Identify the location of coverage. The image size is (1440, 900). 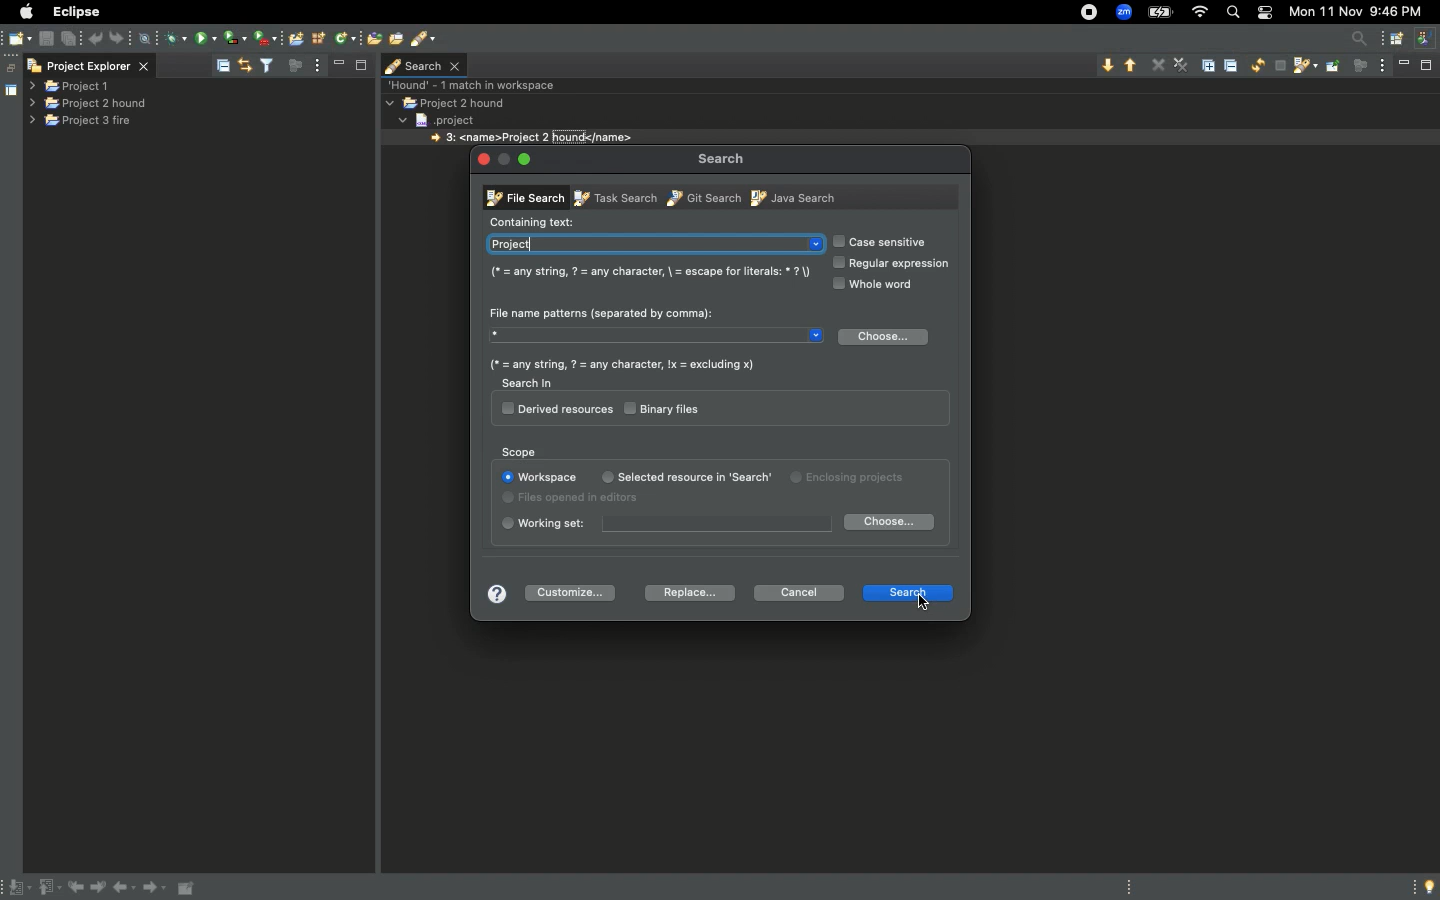
(233, 37).